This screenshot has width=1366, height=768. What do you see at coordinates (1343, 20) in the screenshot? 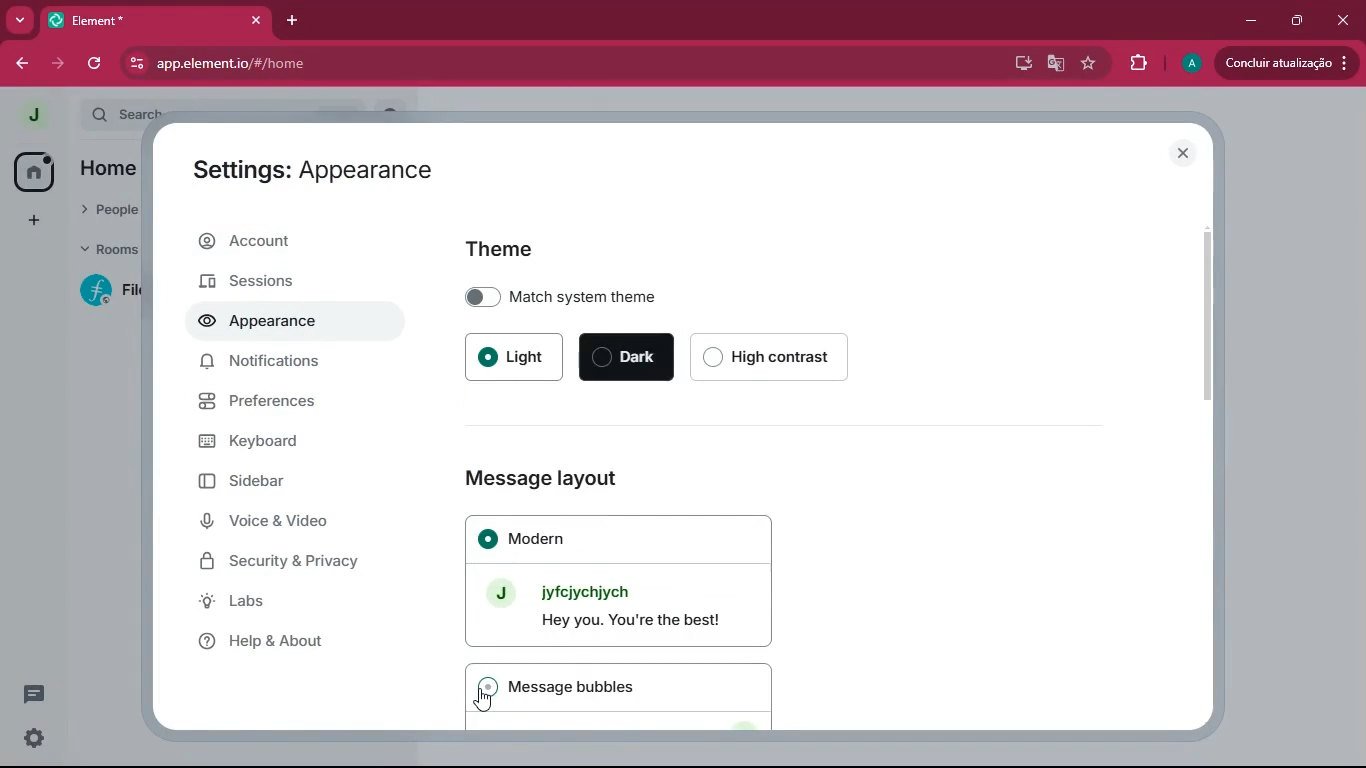
I see `close` at bounding box center [1343, 20].